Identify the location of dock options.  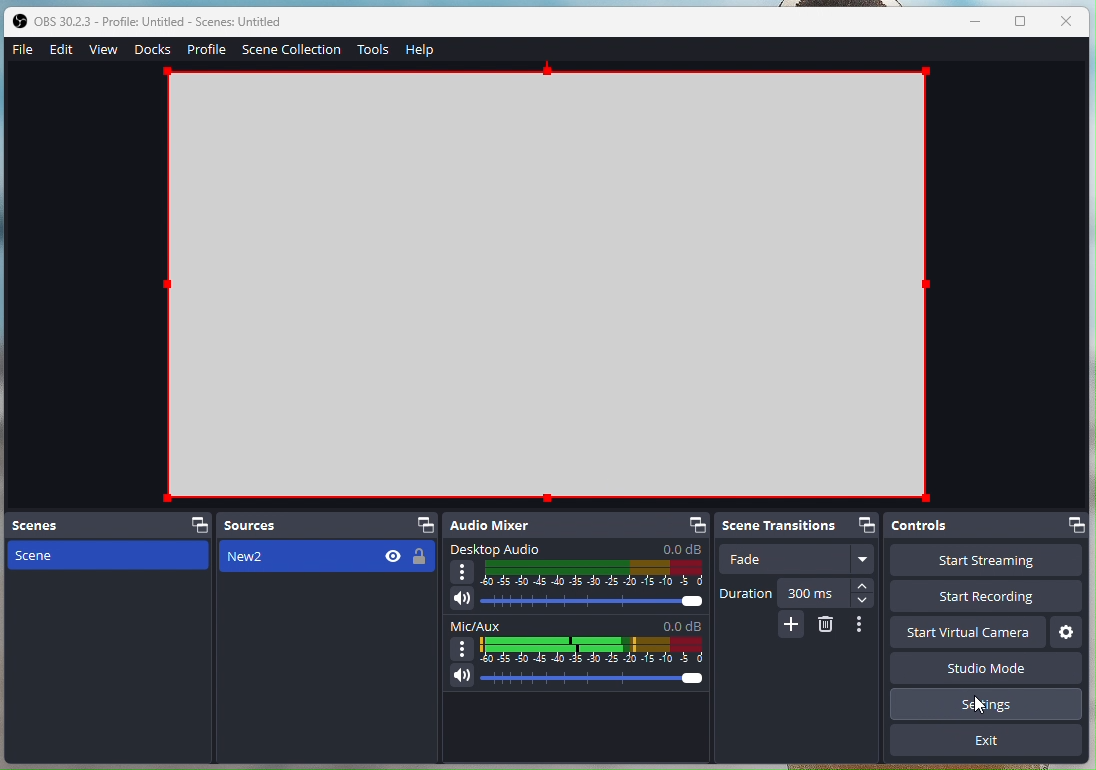
(198, 522).